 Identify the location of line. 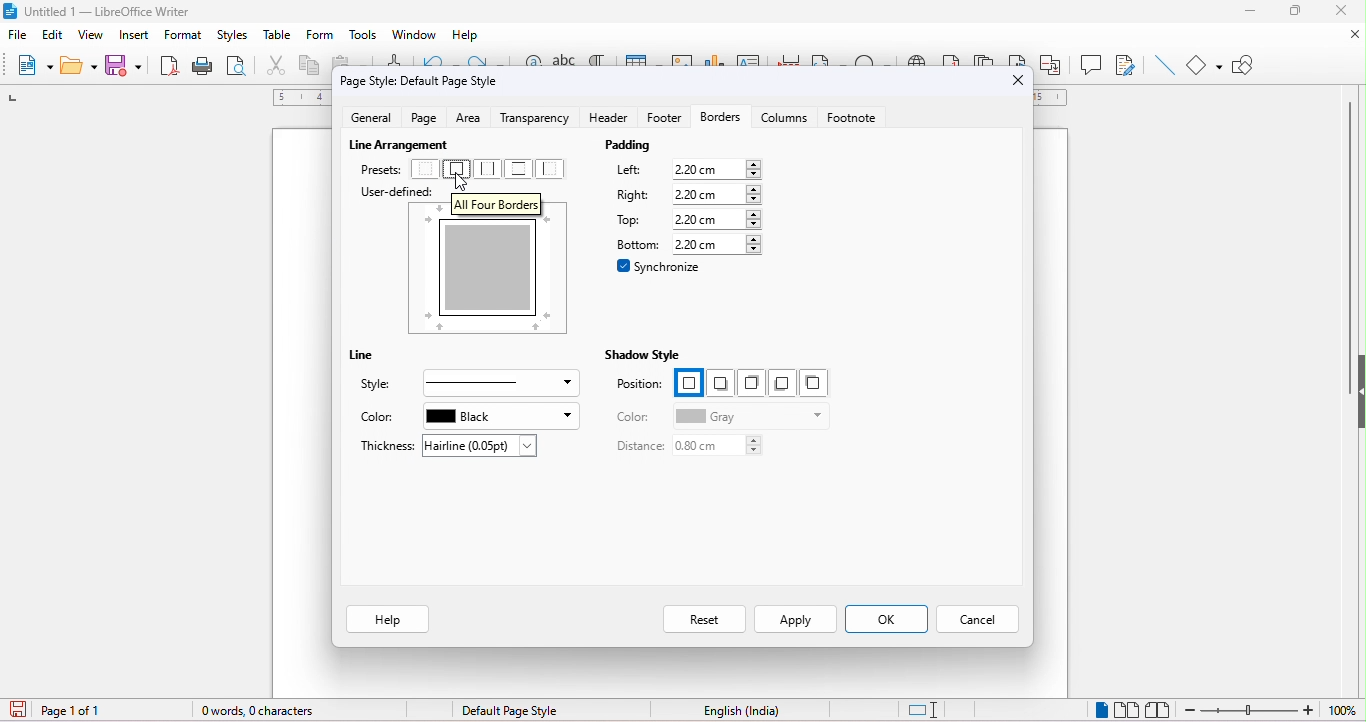
(1162, 64).